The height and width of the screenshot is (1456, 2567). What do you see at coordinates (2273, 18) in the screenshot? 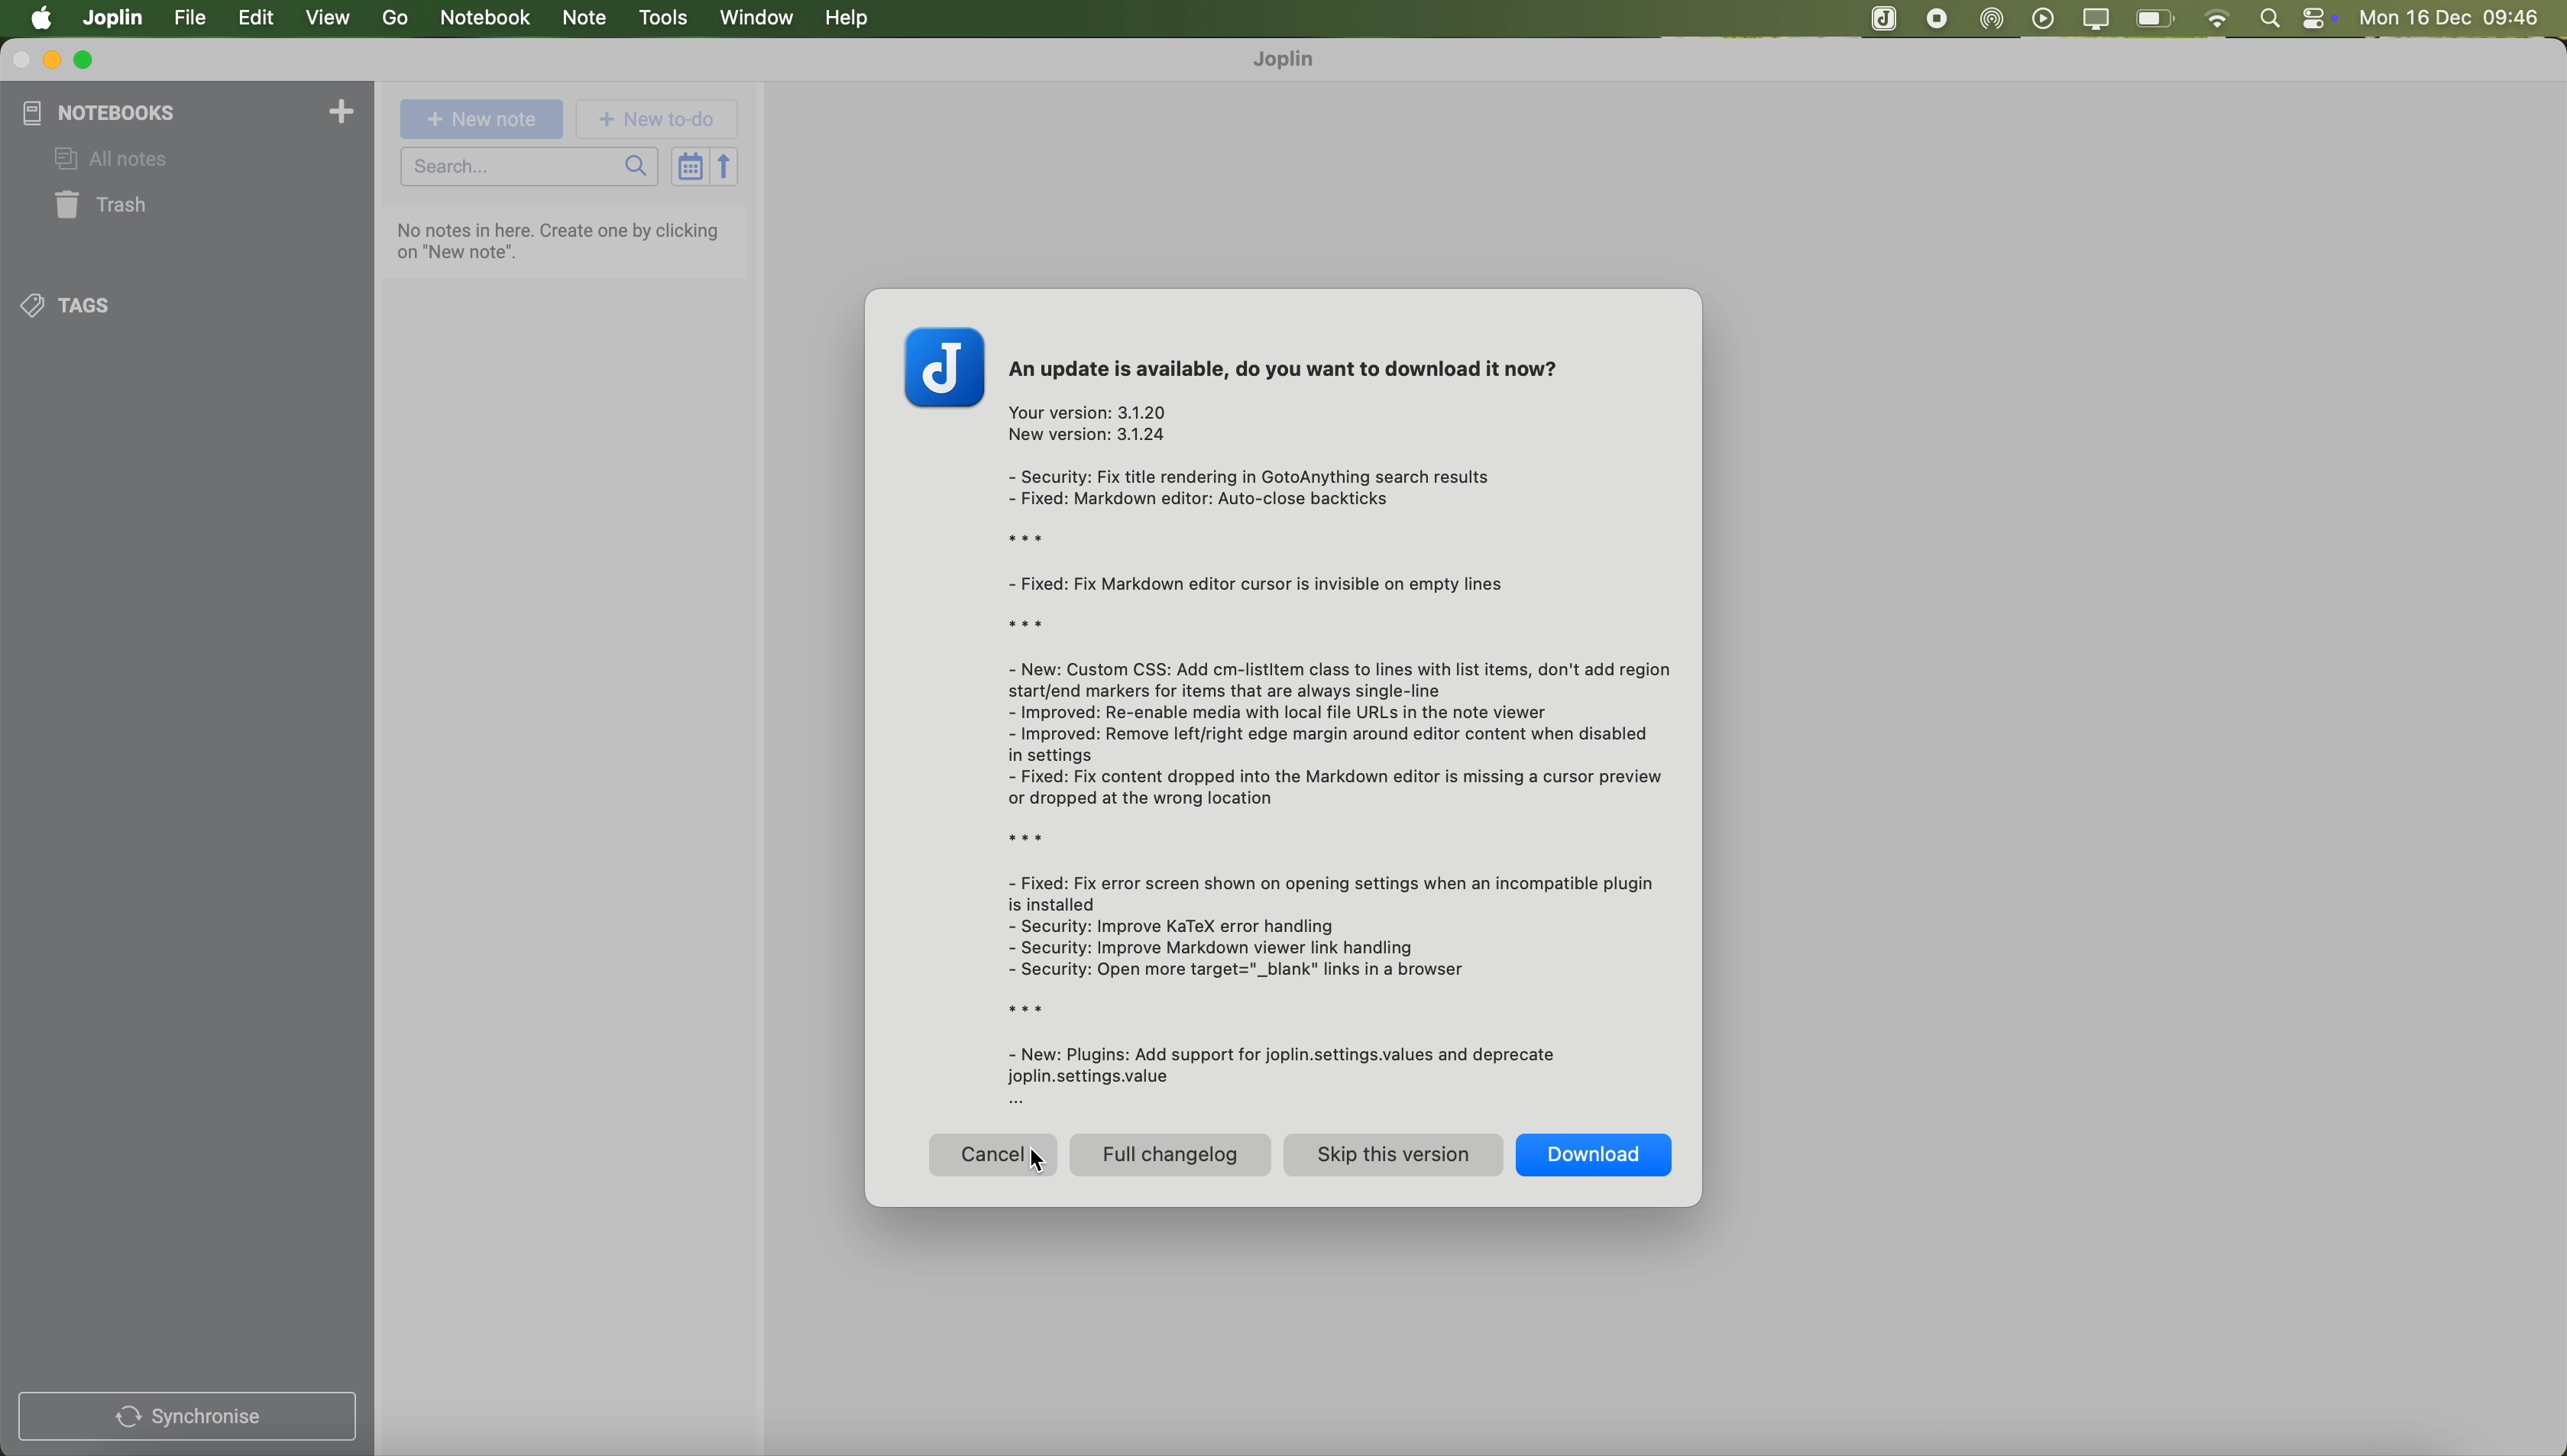
I see `spotlight search` at bounding box center [2273, 18].